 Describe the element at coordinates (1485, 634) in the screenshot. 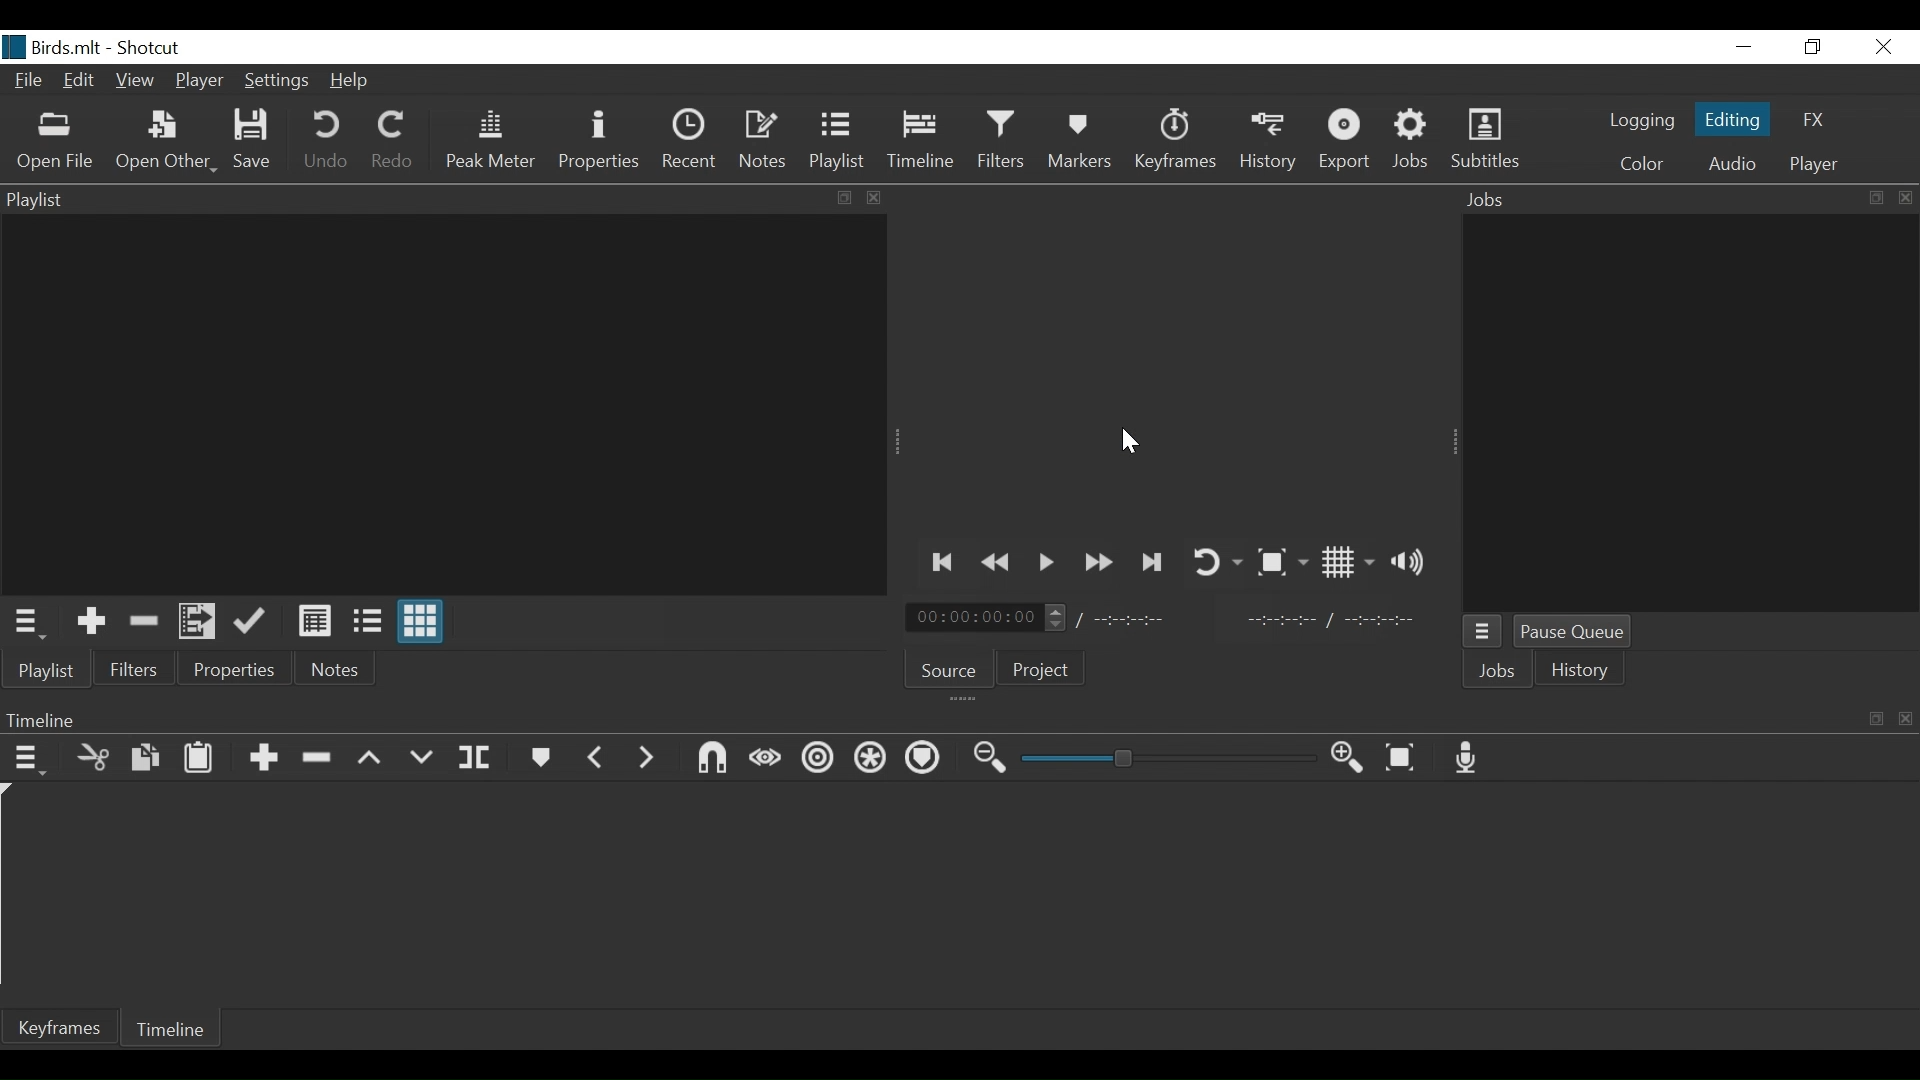

I see `Jobs Menu` at that location.